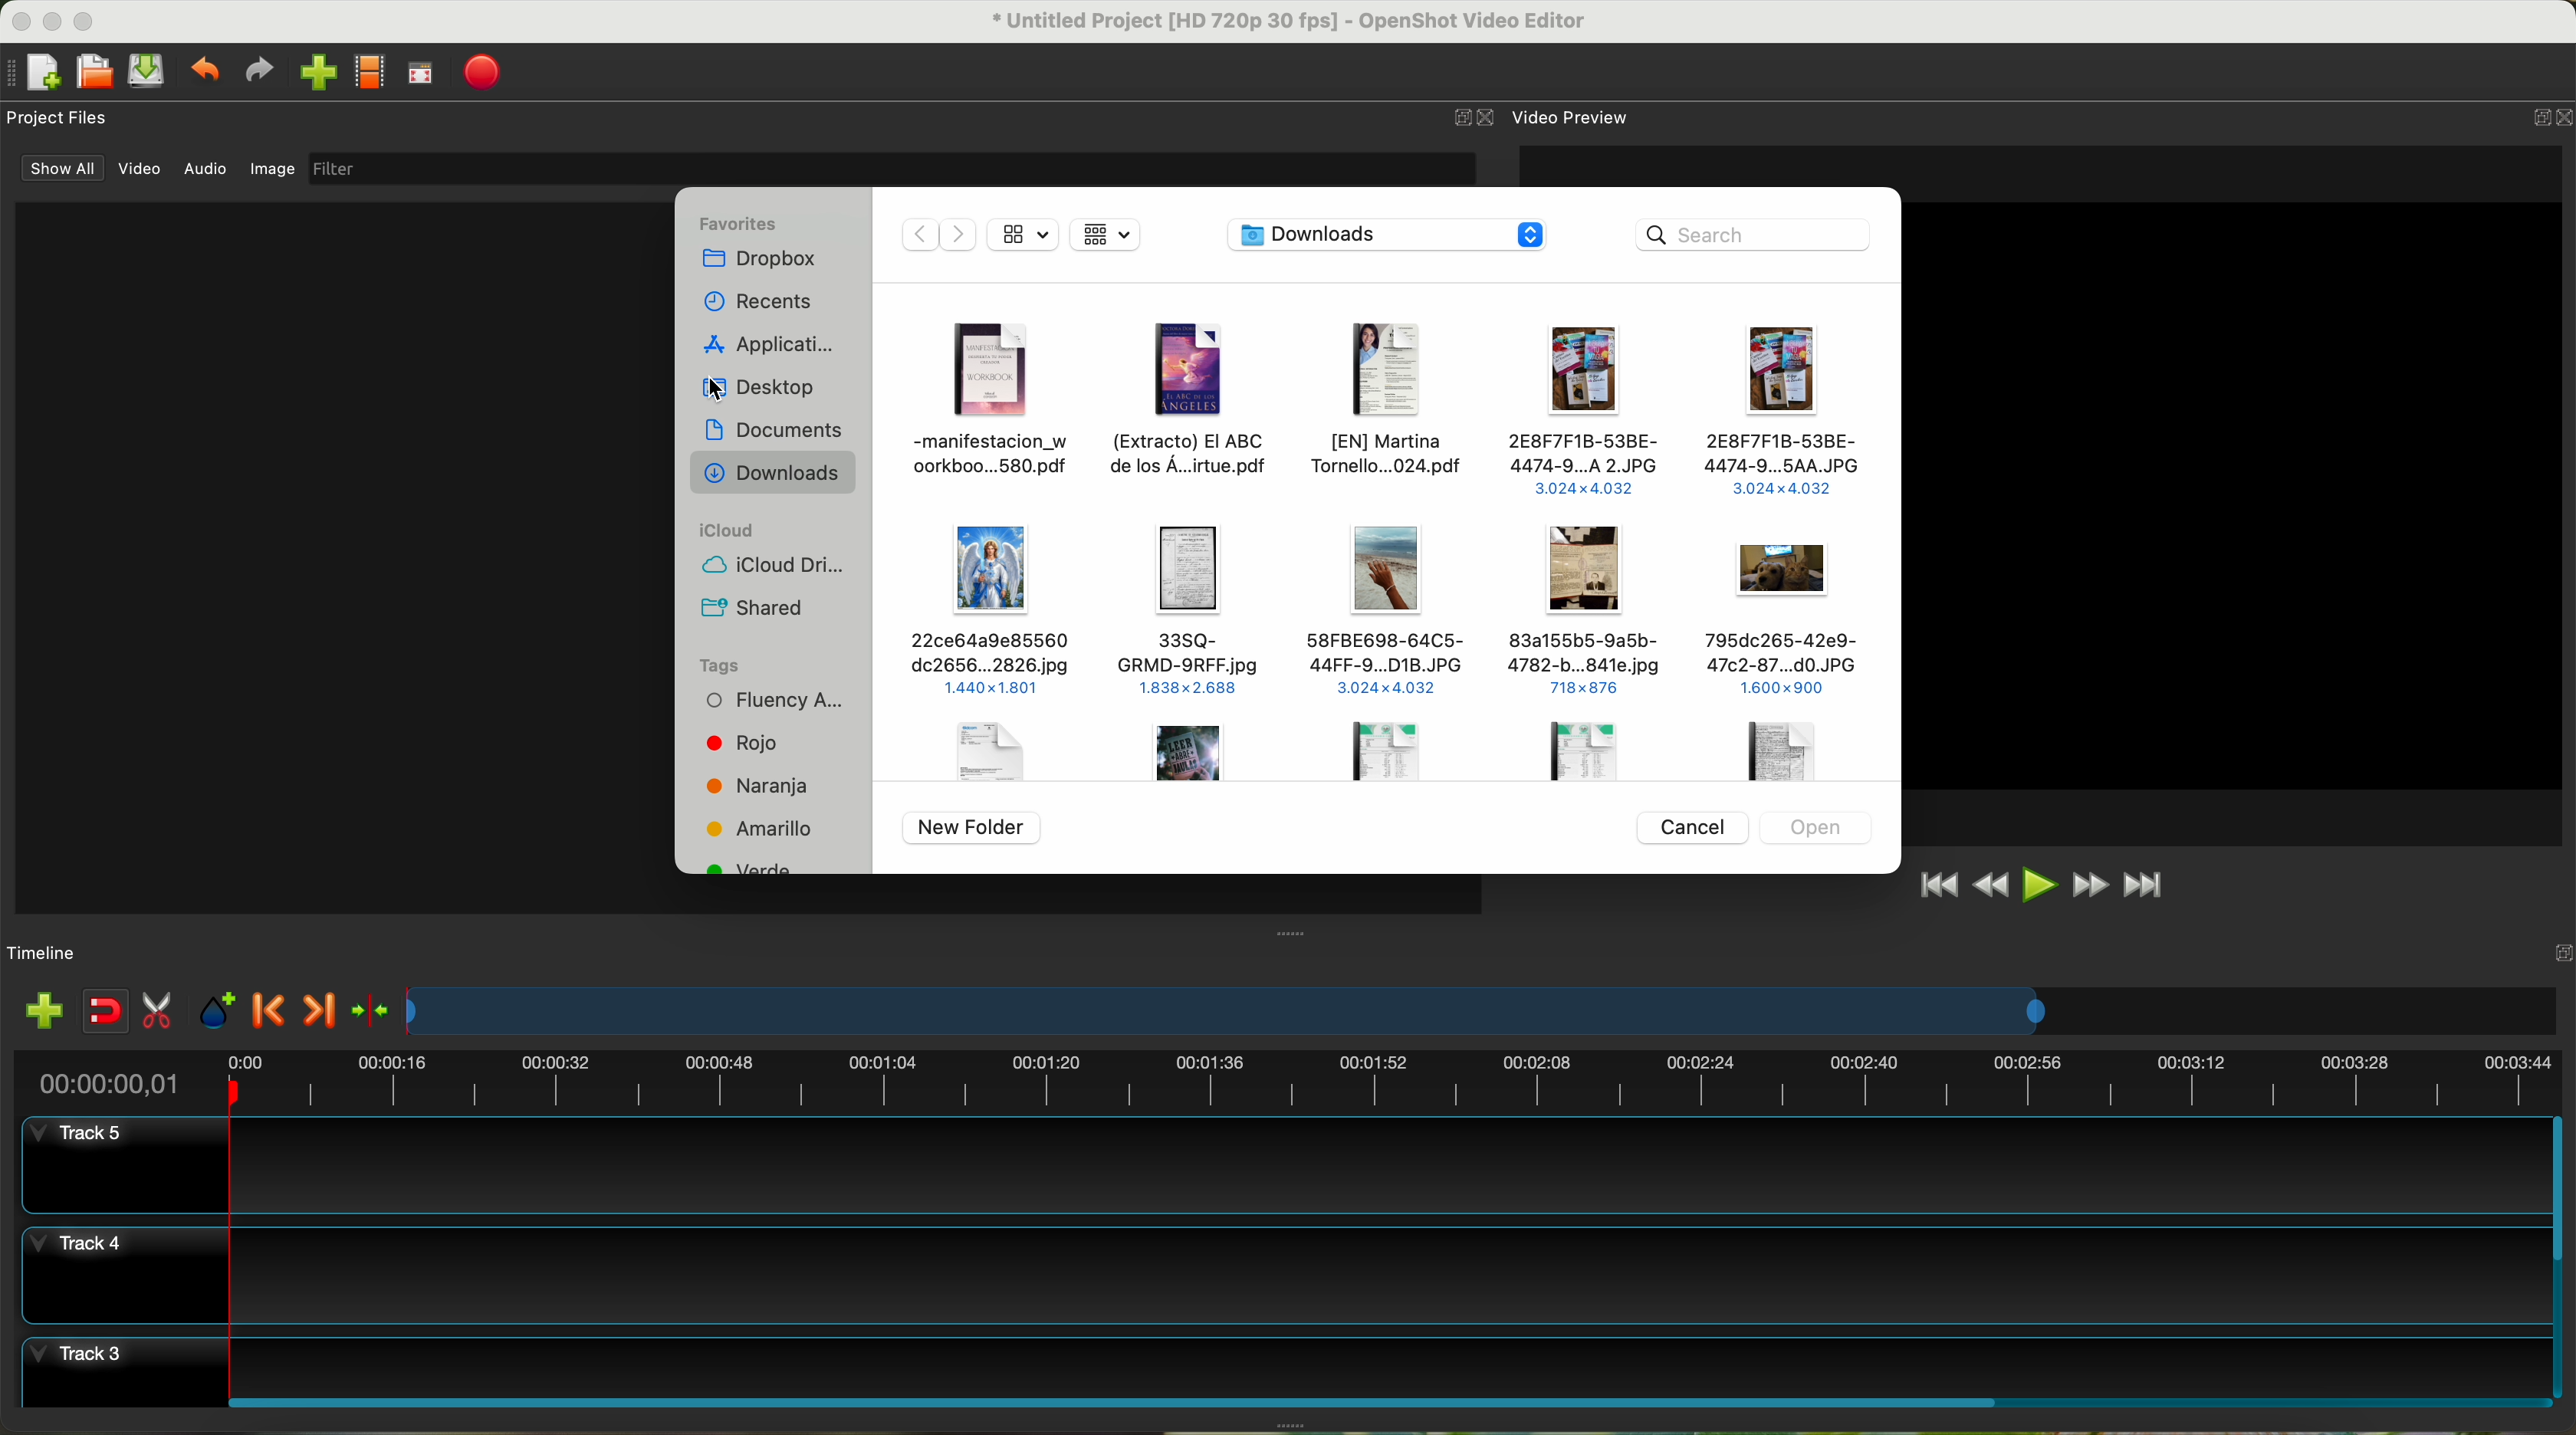  I want to click on search bar, so click(1760, 233).